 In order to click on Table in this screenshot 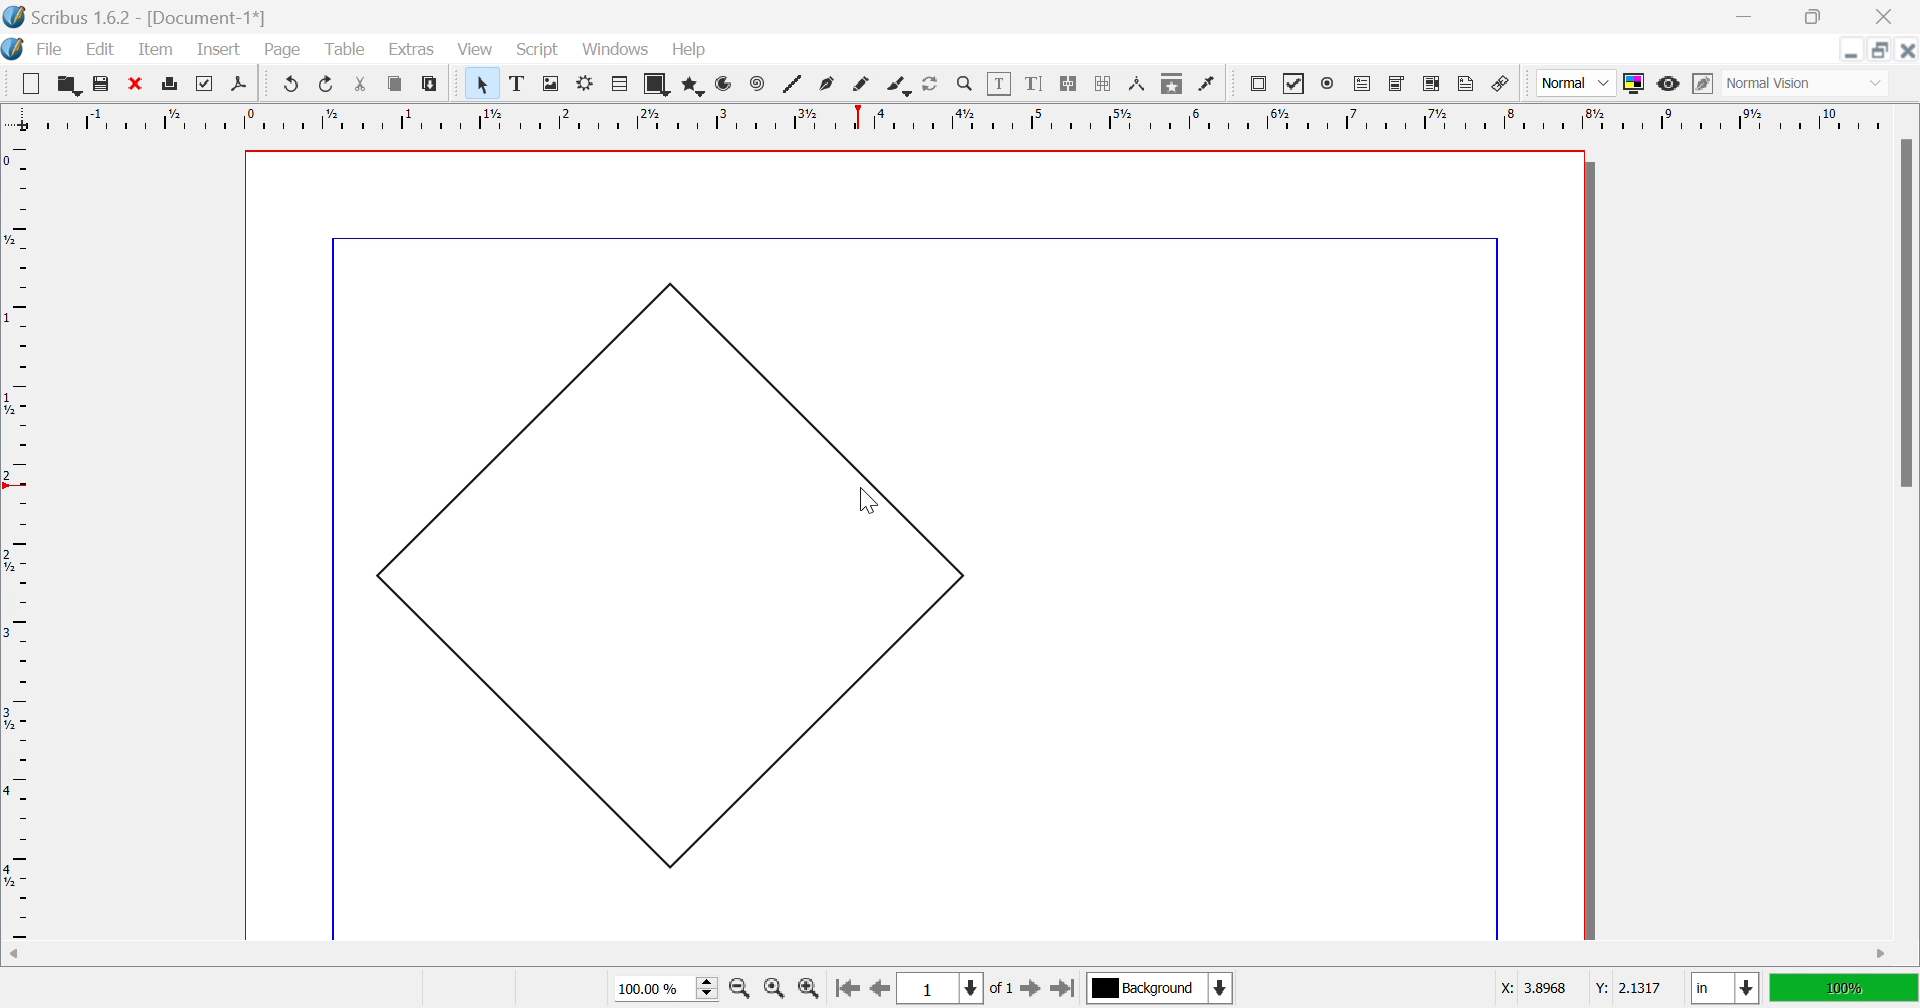, I will do `click(621, 85)`.